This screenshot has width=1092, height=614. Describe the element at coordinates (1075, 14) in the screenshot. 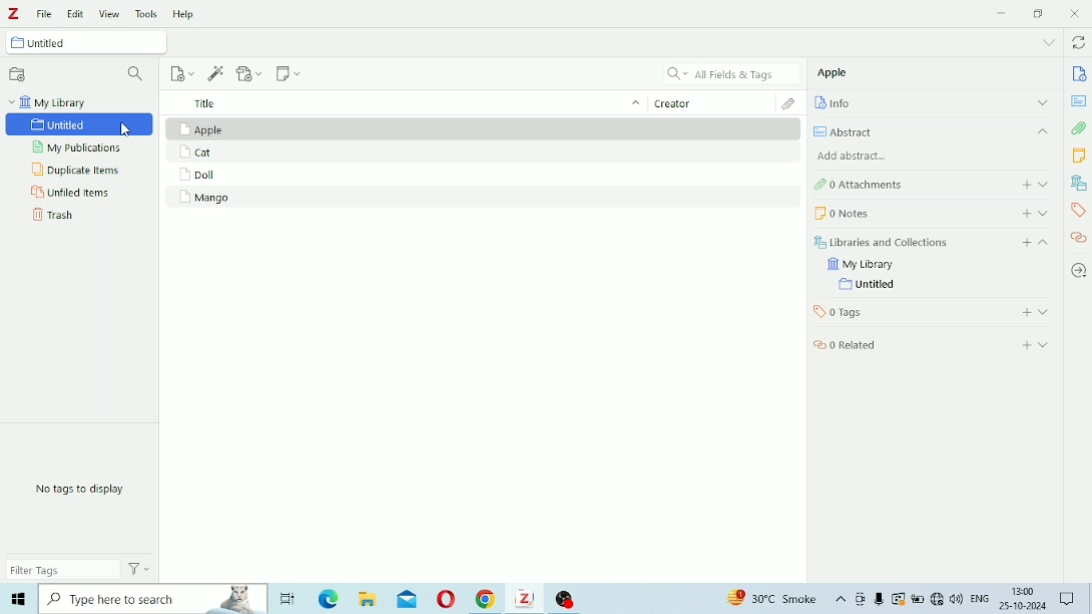

I see `Close` at that location.